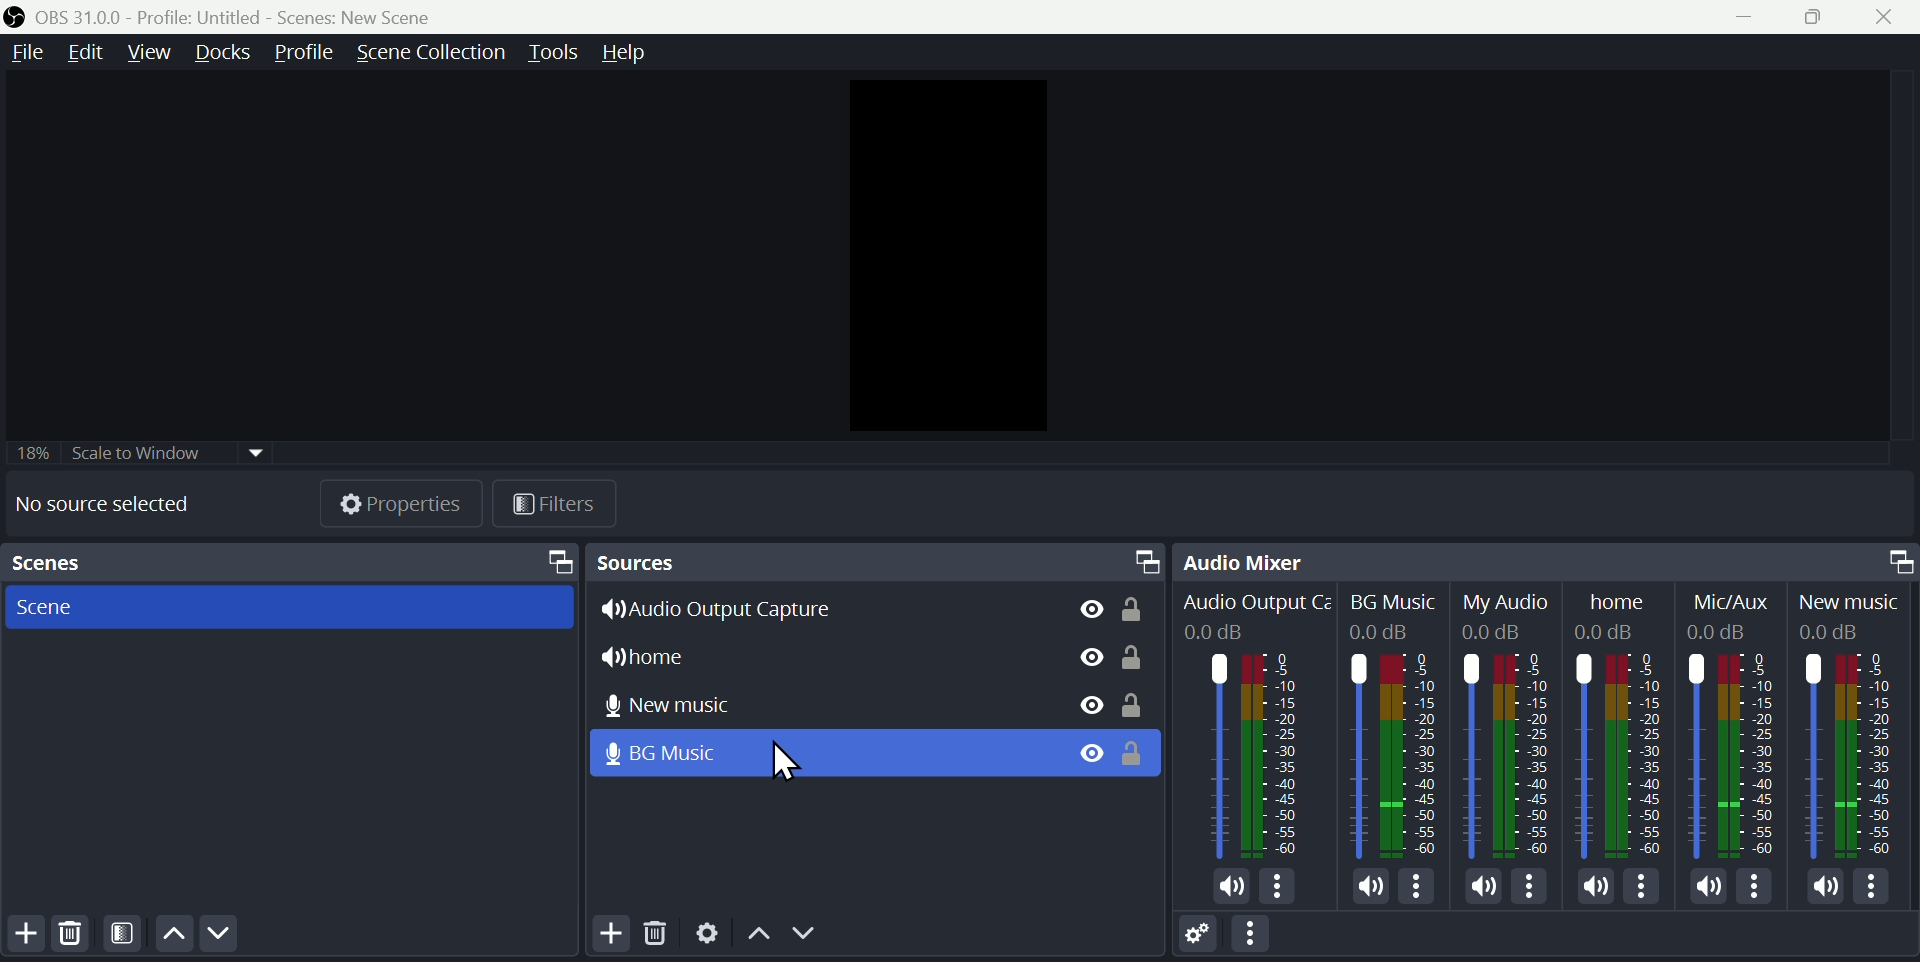  Describe the element at coordinates (1532, 888) in the screenshot. I see `More` at that location.